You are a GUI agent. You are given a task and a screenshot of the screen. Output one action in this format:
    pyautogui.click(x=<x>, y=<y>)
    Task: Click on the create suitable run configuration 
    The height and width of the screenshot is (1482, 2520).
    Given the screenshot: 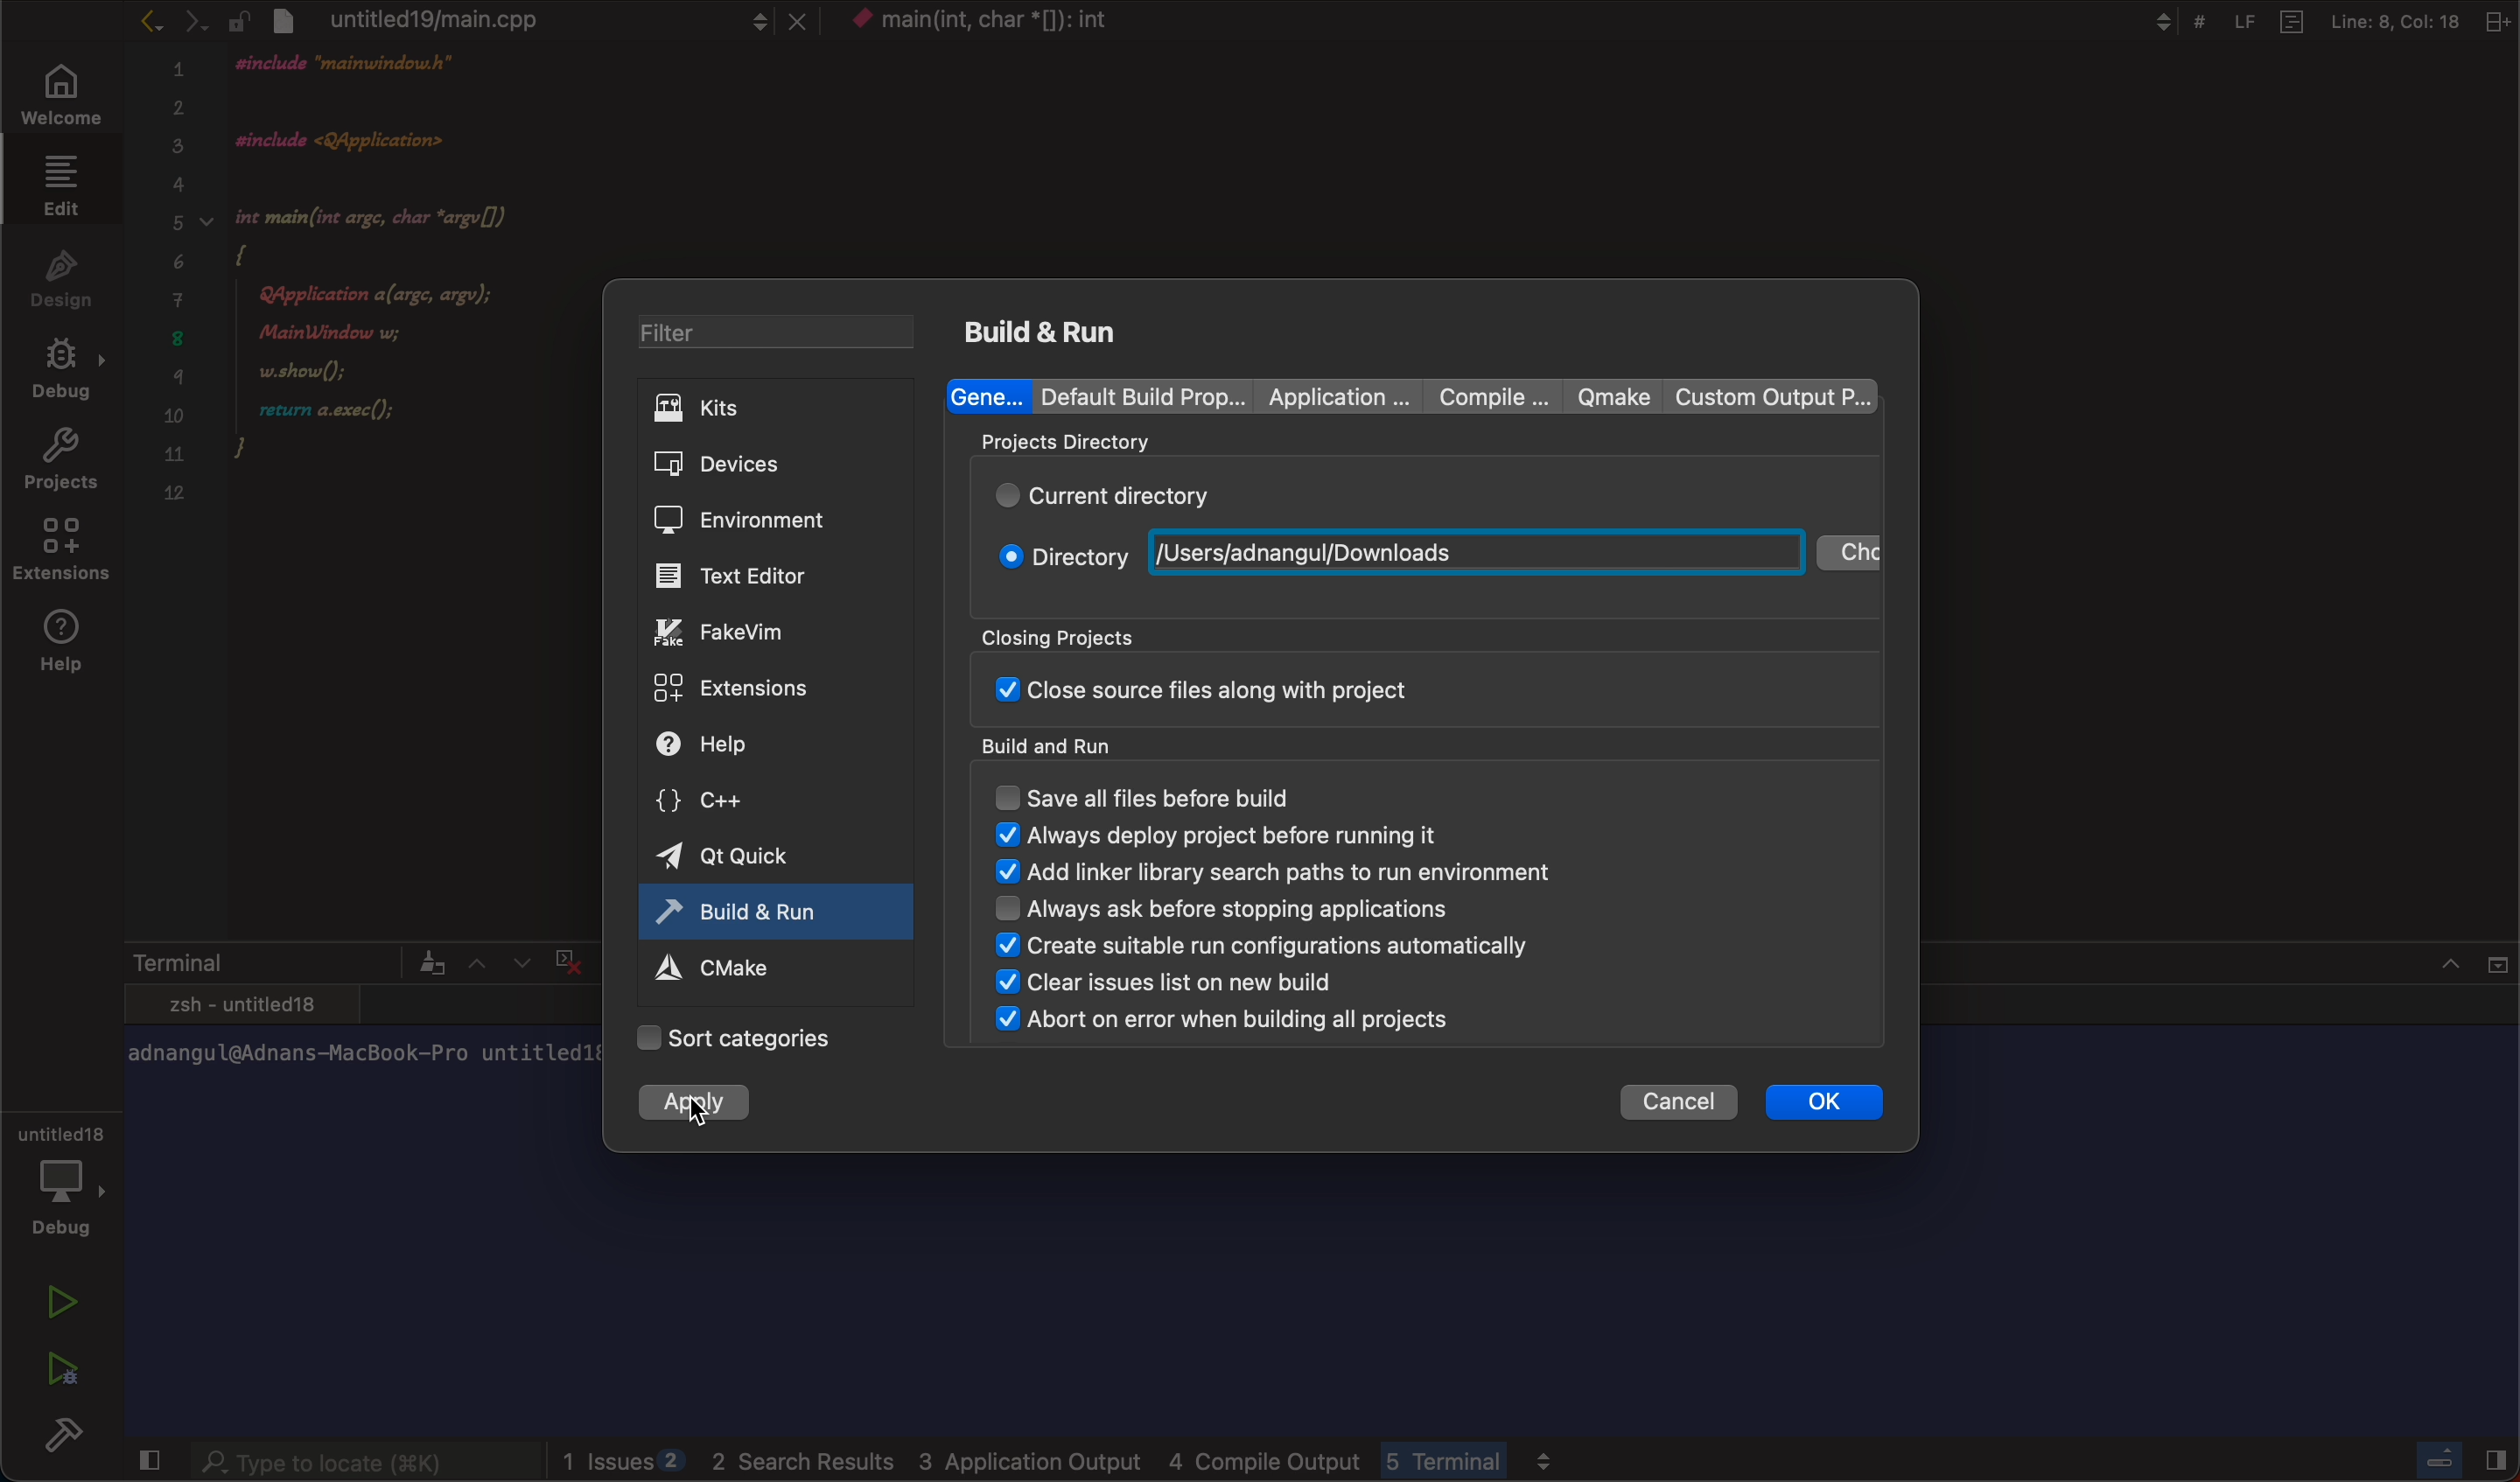 What is the action you would take?
    pyautogui.click(x=1261, y=949)
    